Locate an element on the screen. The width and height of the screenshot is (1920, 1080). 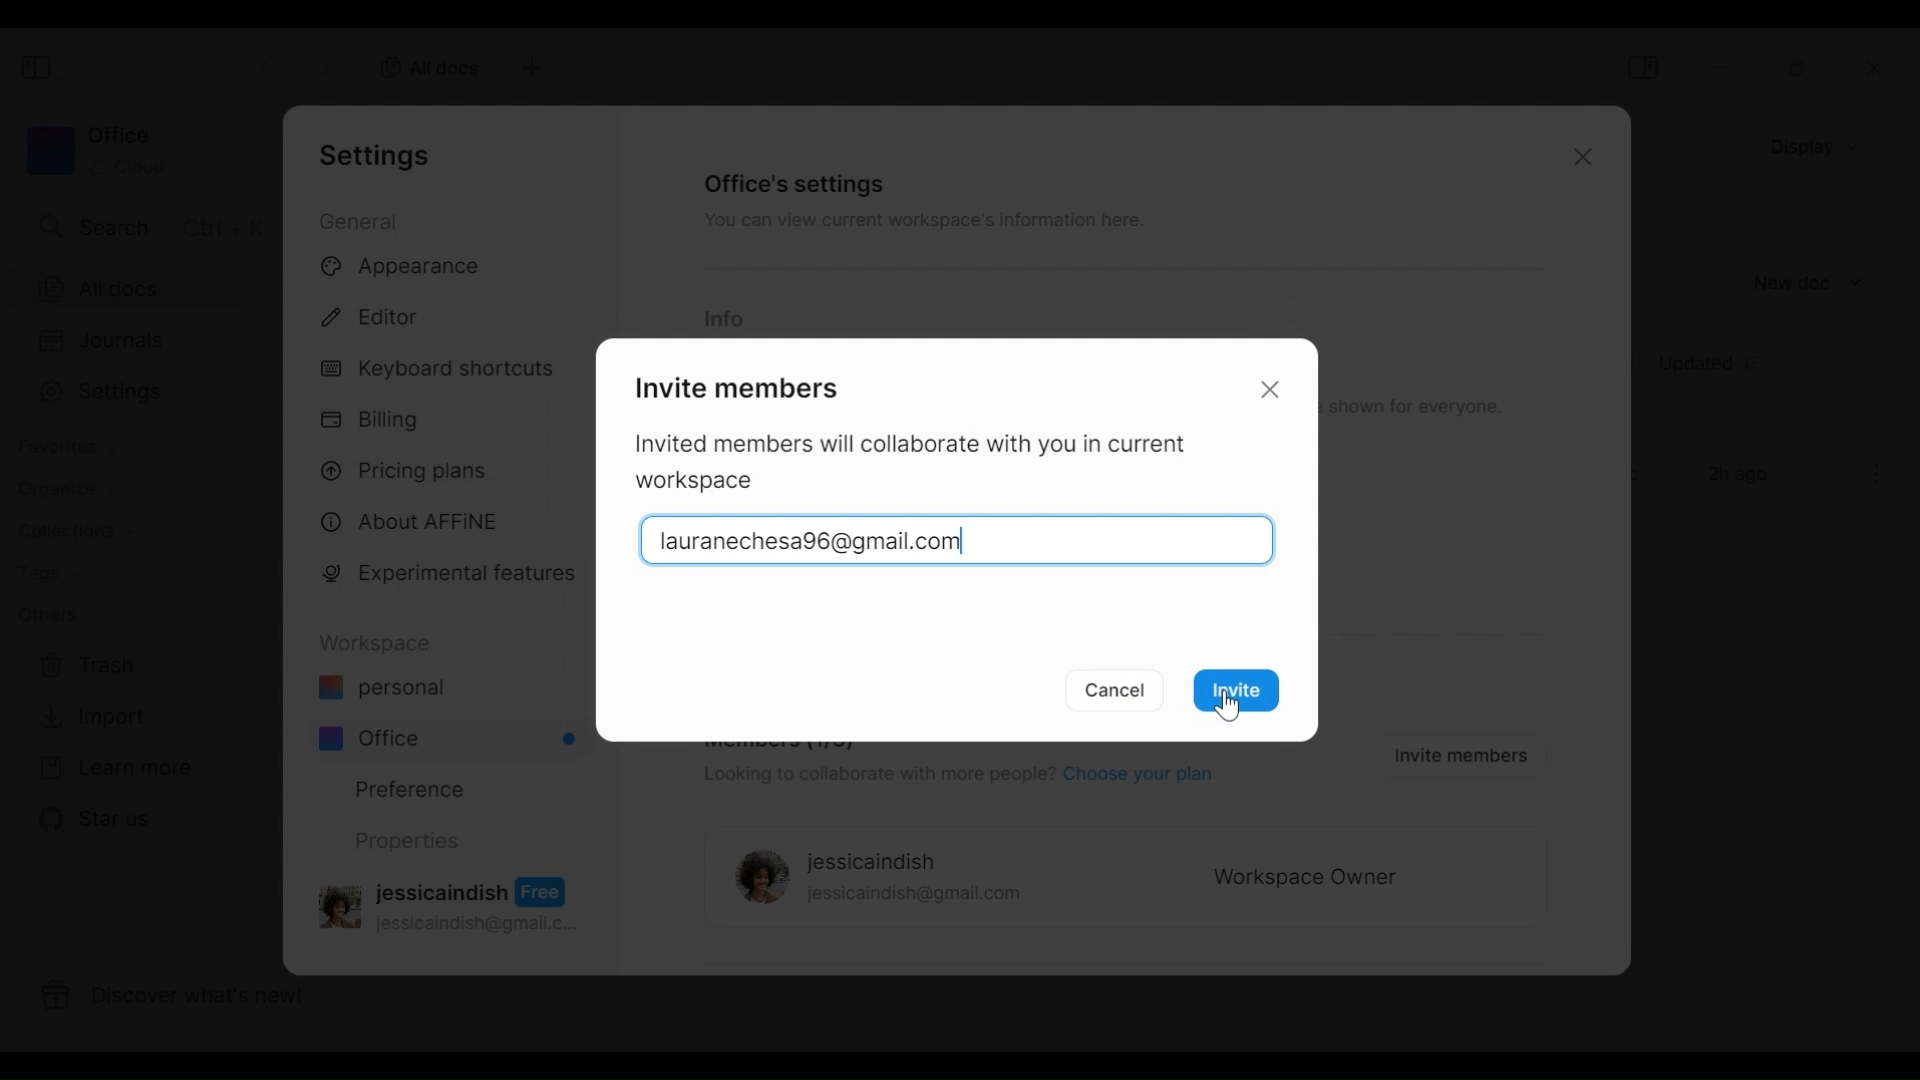
Keyboard shortcuts is located at coordinates (441, 371).